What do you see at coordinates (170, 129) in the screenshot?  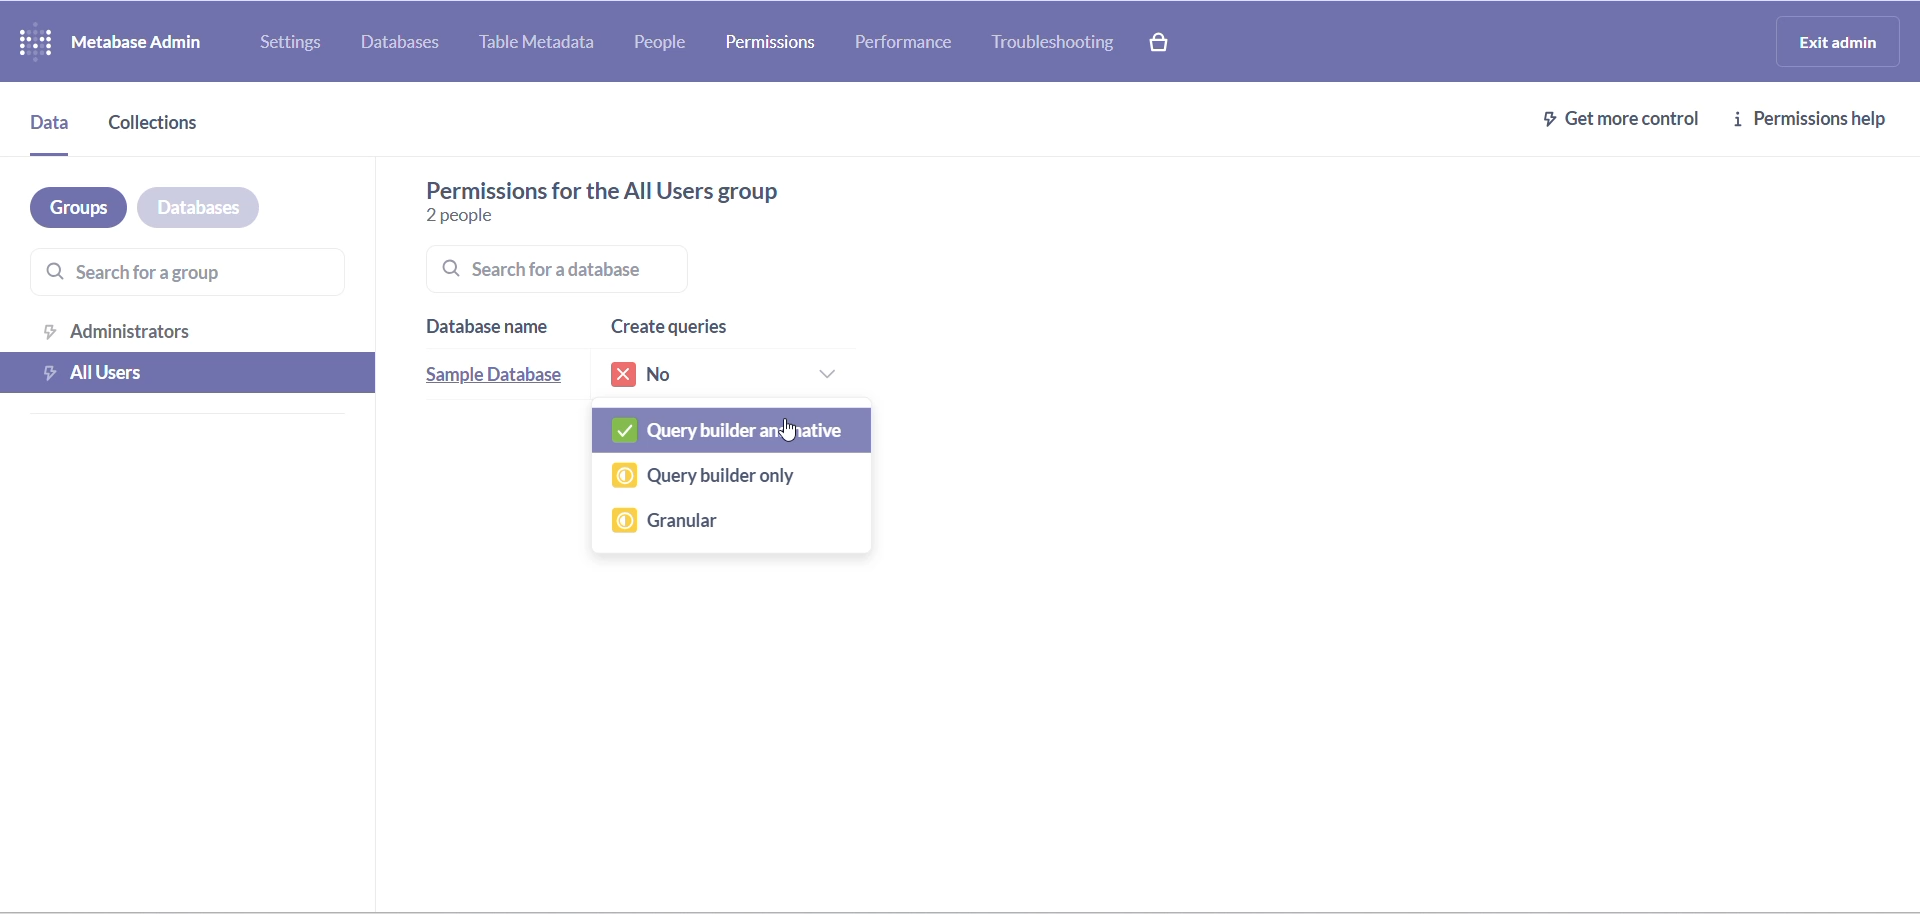 I see `collections` at bounding box center [170, 129].